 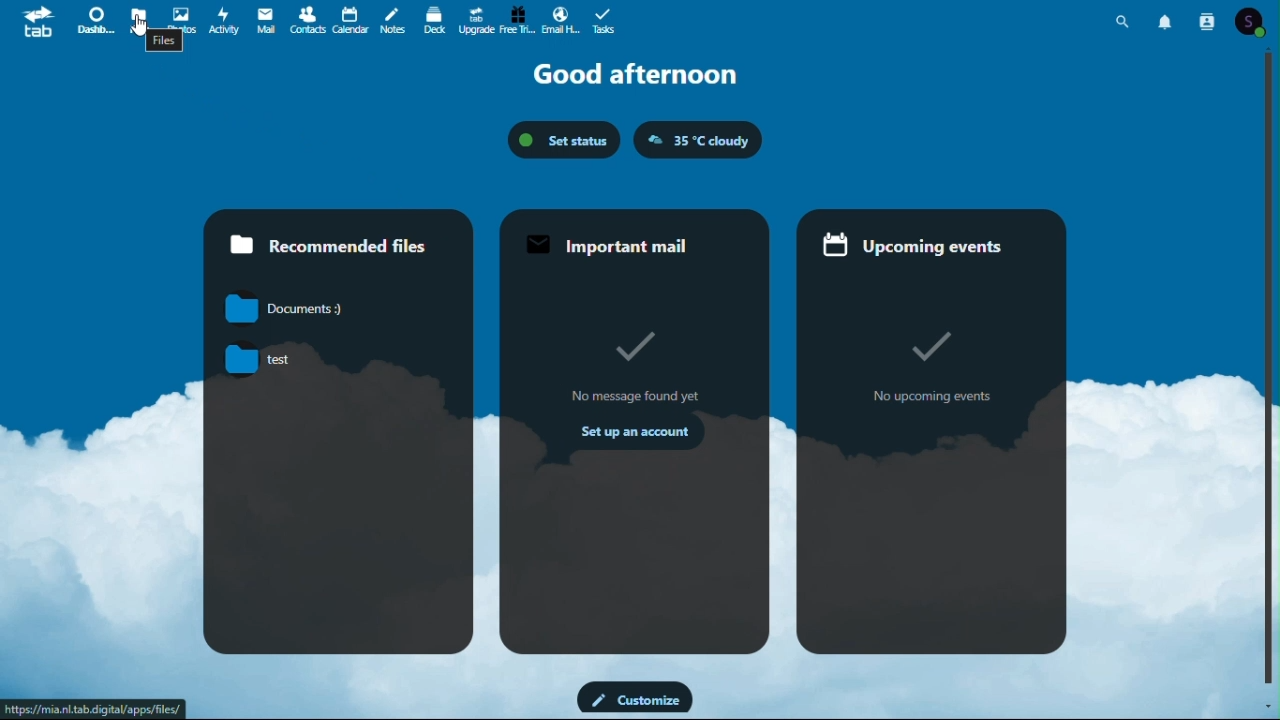 What do you see at coordinates (167, 43) in the screenshot?
I see `files` at bounding box center [167, 43].